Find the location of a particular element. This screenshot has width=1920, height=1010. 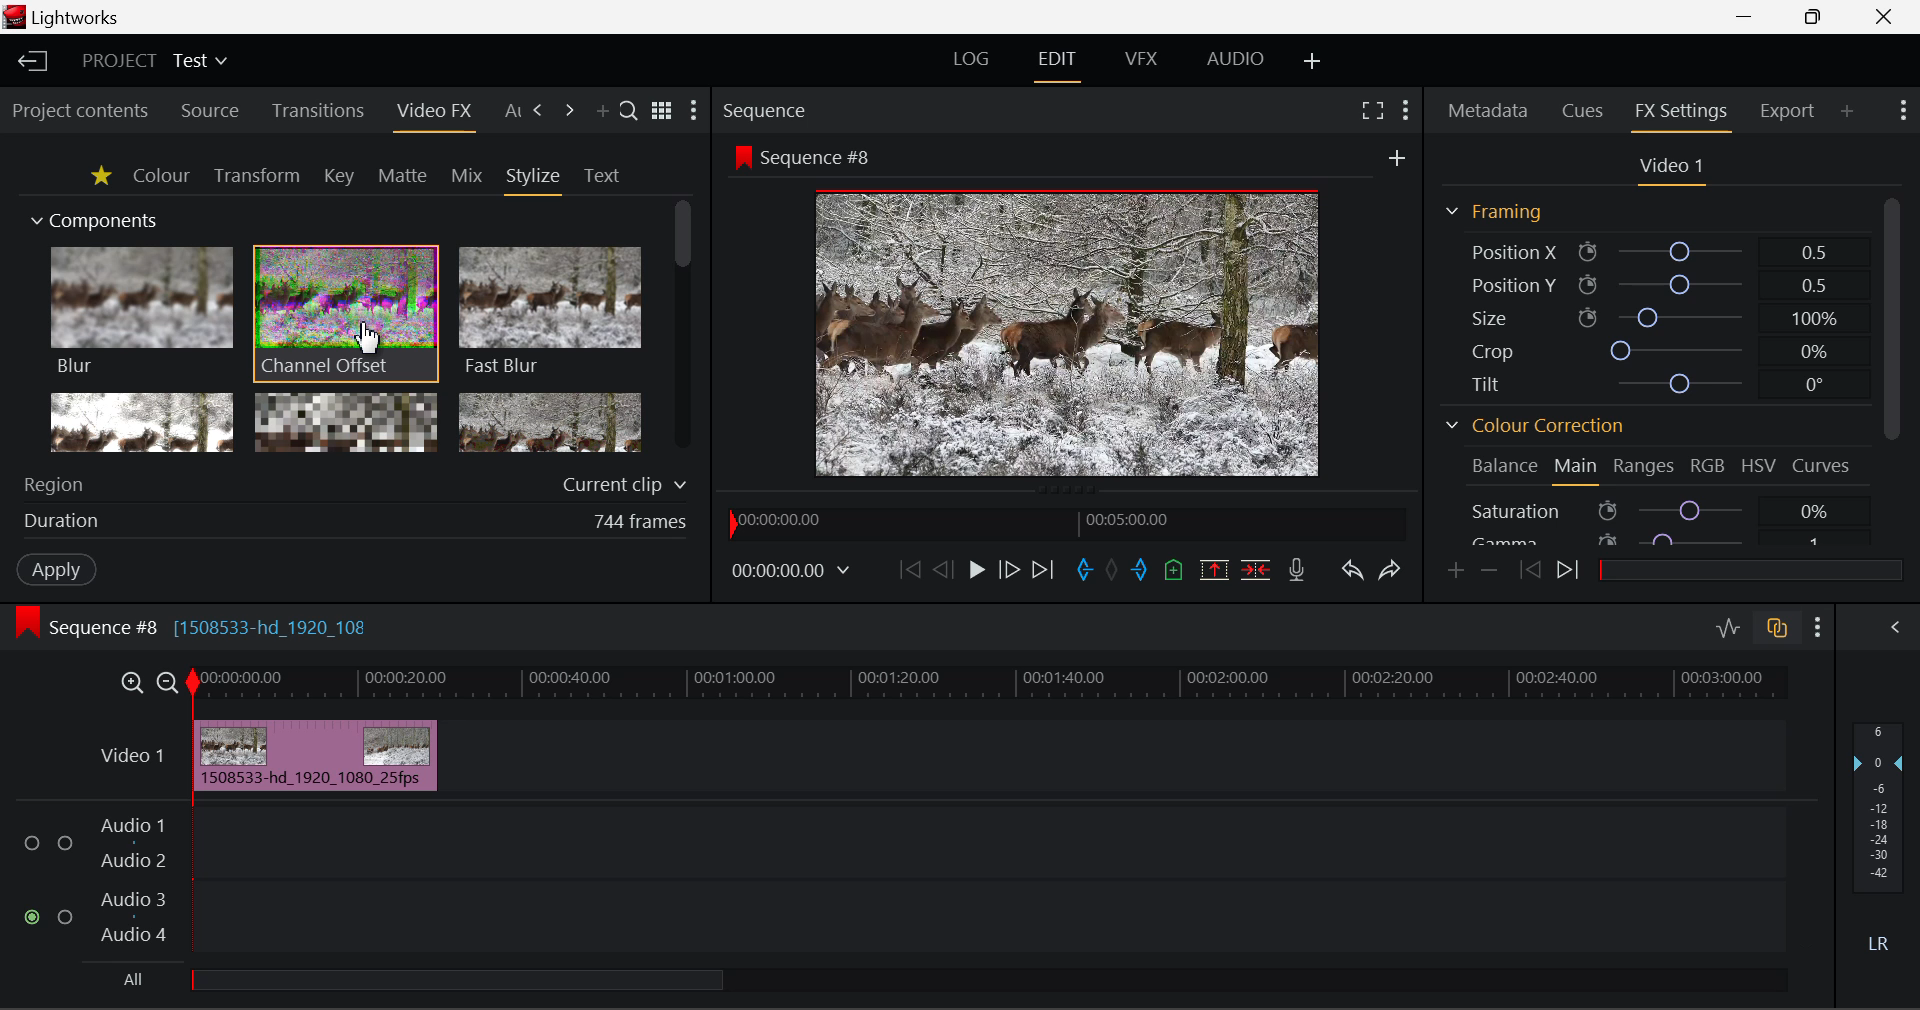

Project contents is located at coordinates (79, 112).